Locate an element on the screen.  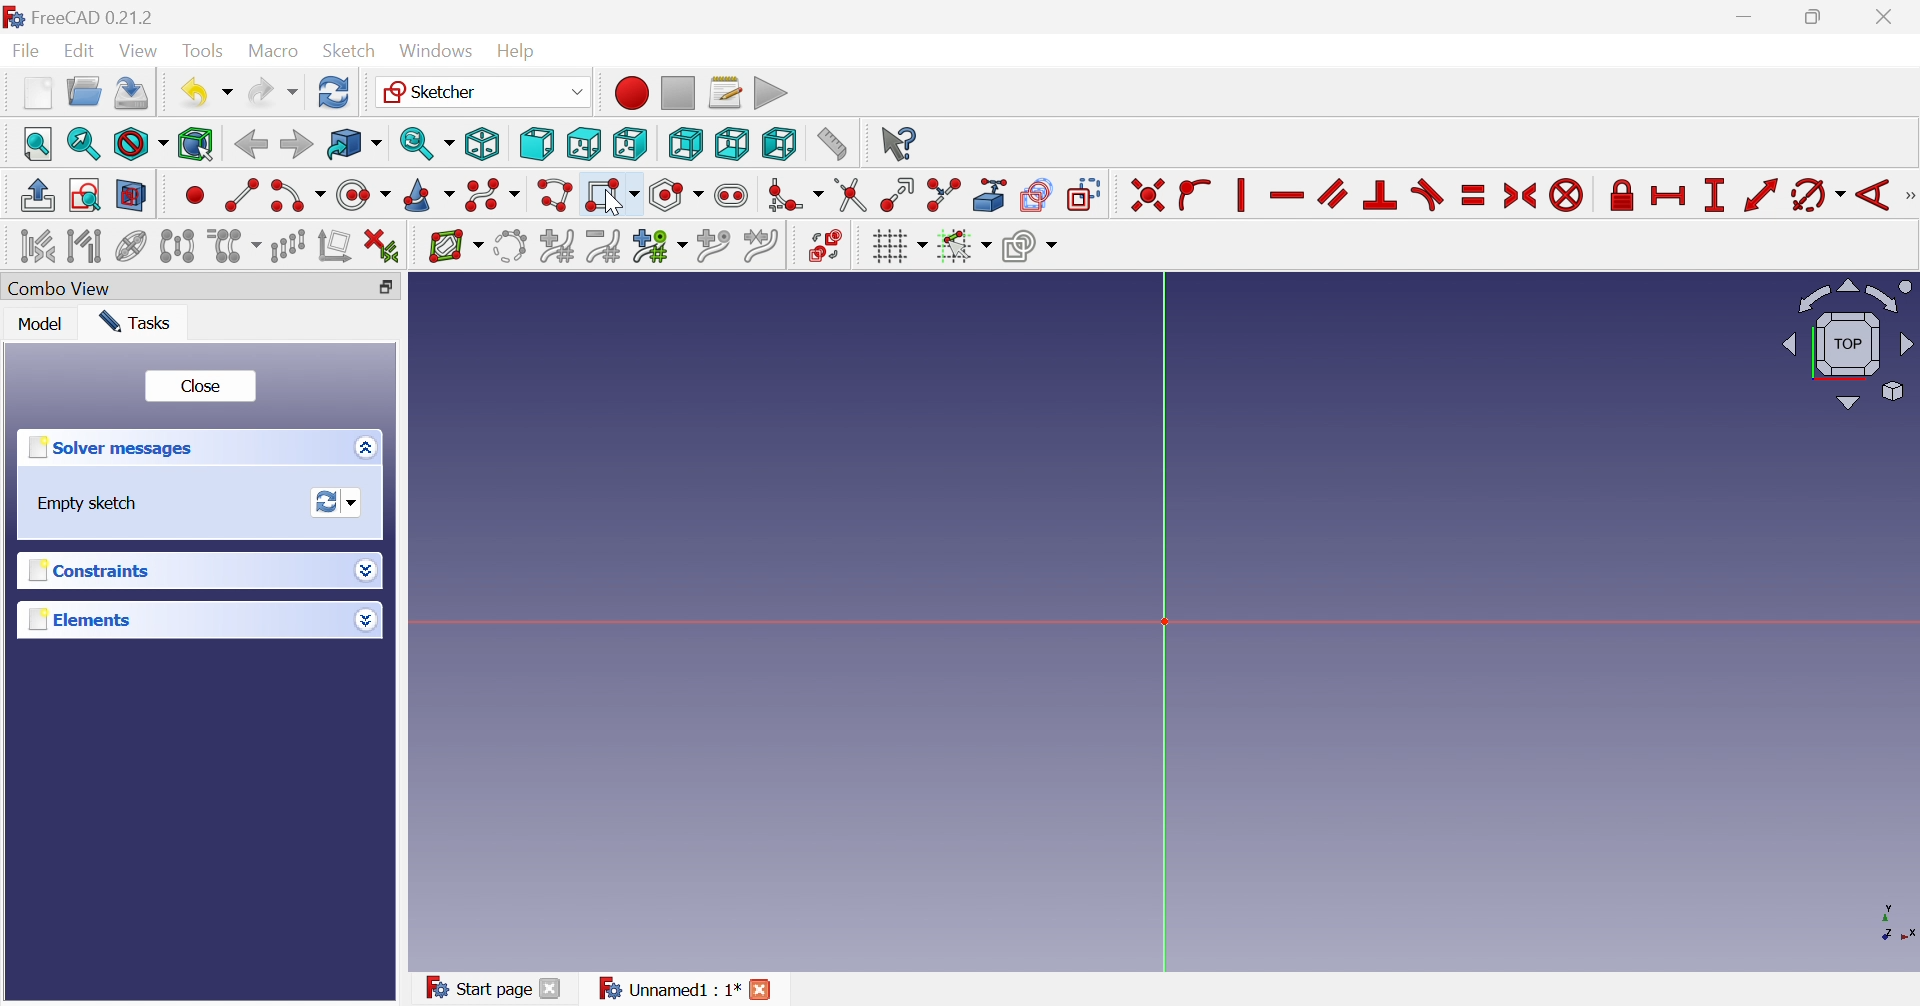
Select associated constraints is located at coordinates (36, 247).